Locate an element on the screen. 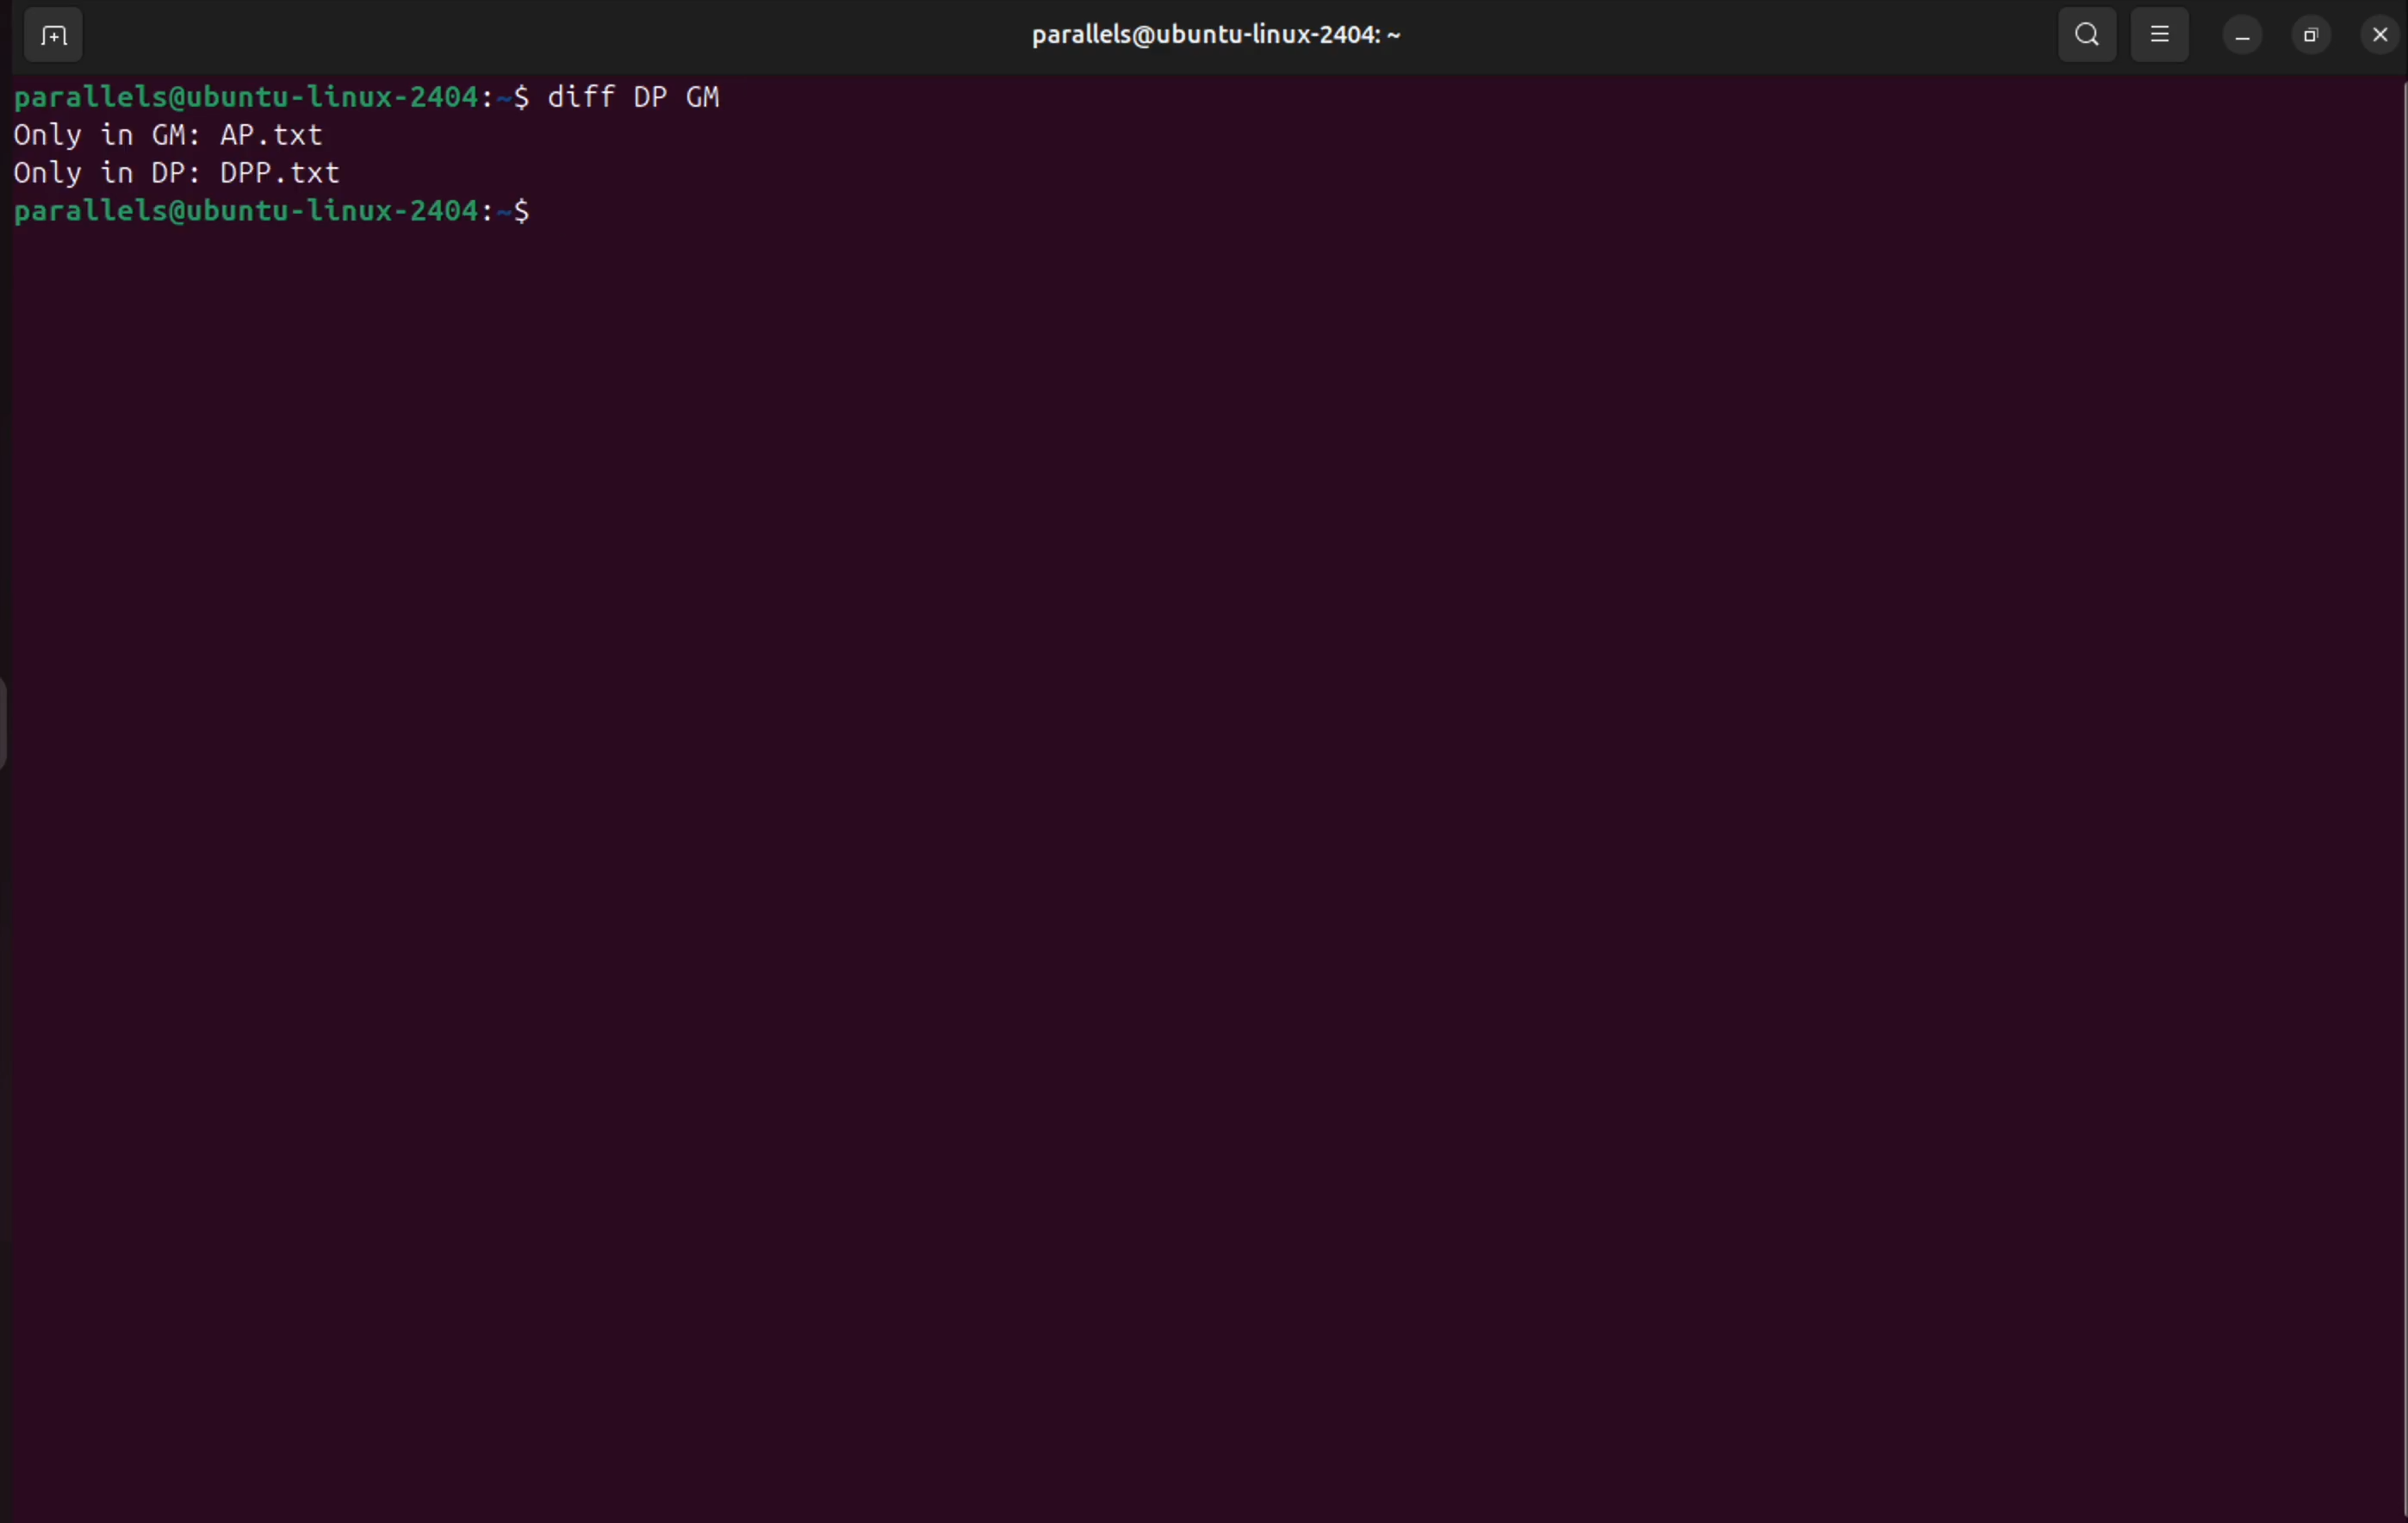 This screenshot has height=1523, width=2408. bash prompt is located at coordinates (312, 219).